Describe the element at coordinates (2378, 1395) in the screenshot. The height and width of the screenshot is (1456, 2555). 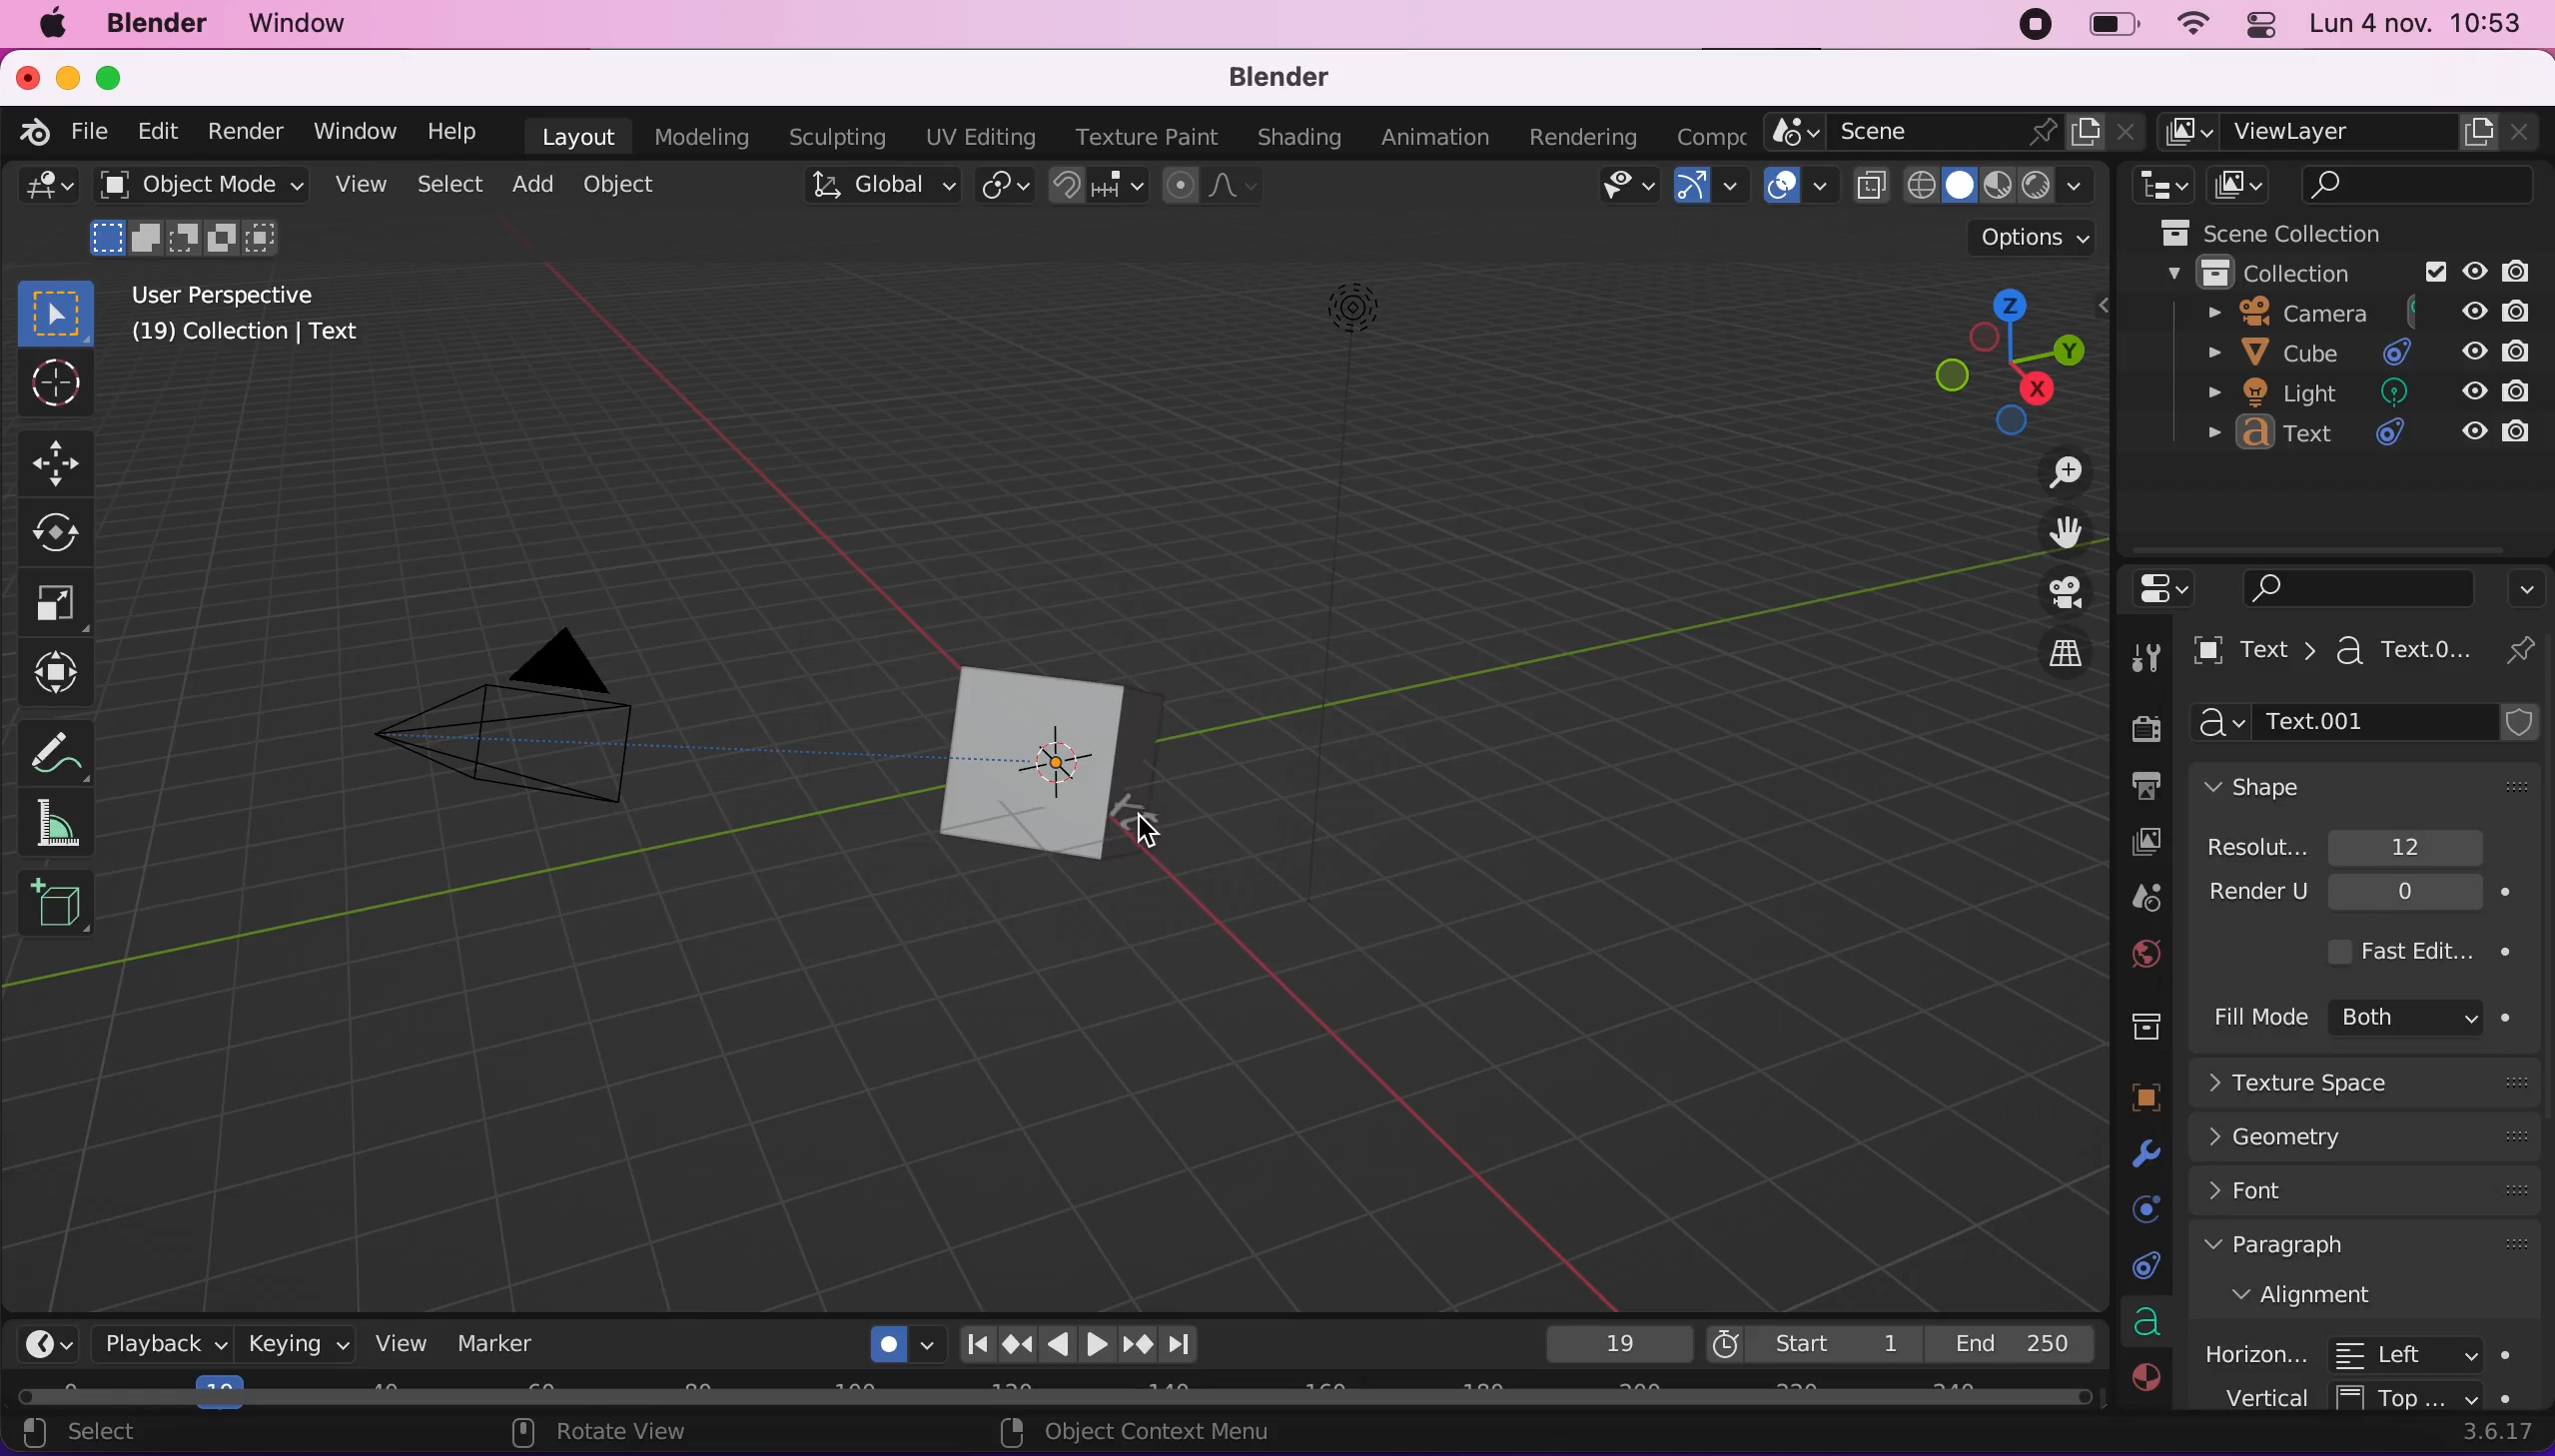
I see `vertical` at that location.